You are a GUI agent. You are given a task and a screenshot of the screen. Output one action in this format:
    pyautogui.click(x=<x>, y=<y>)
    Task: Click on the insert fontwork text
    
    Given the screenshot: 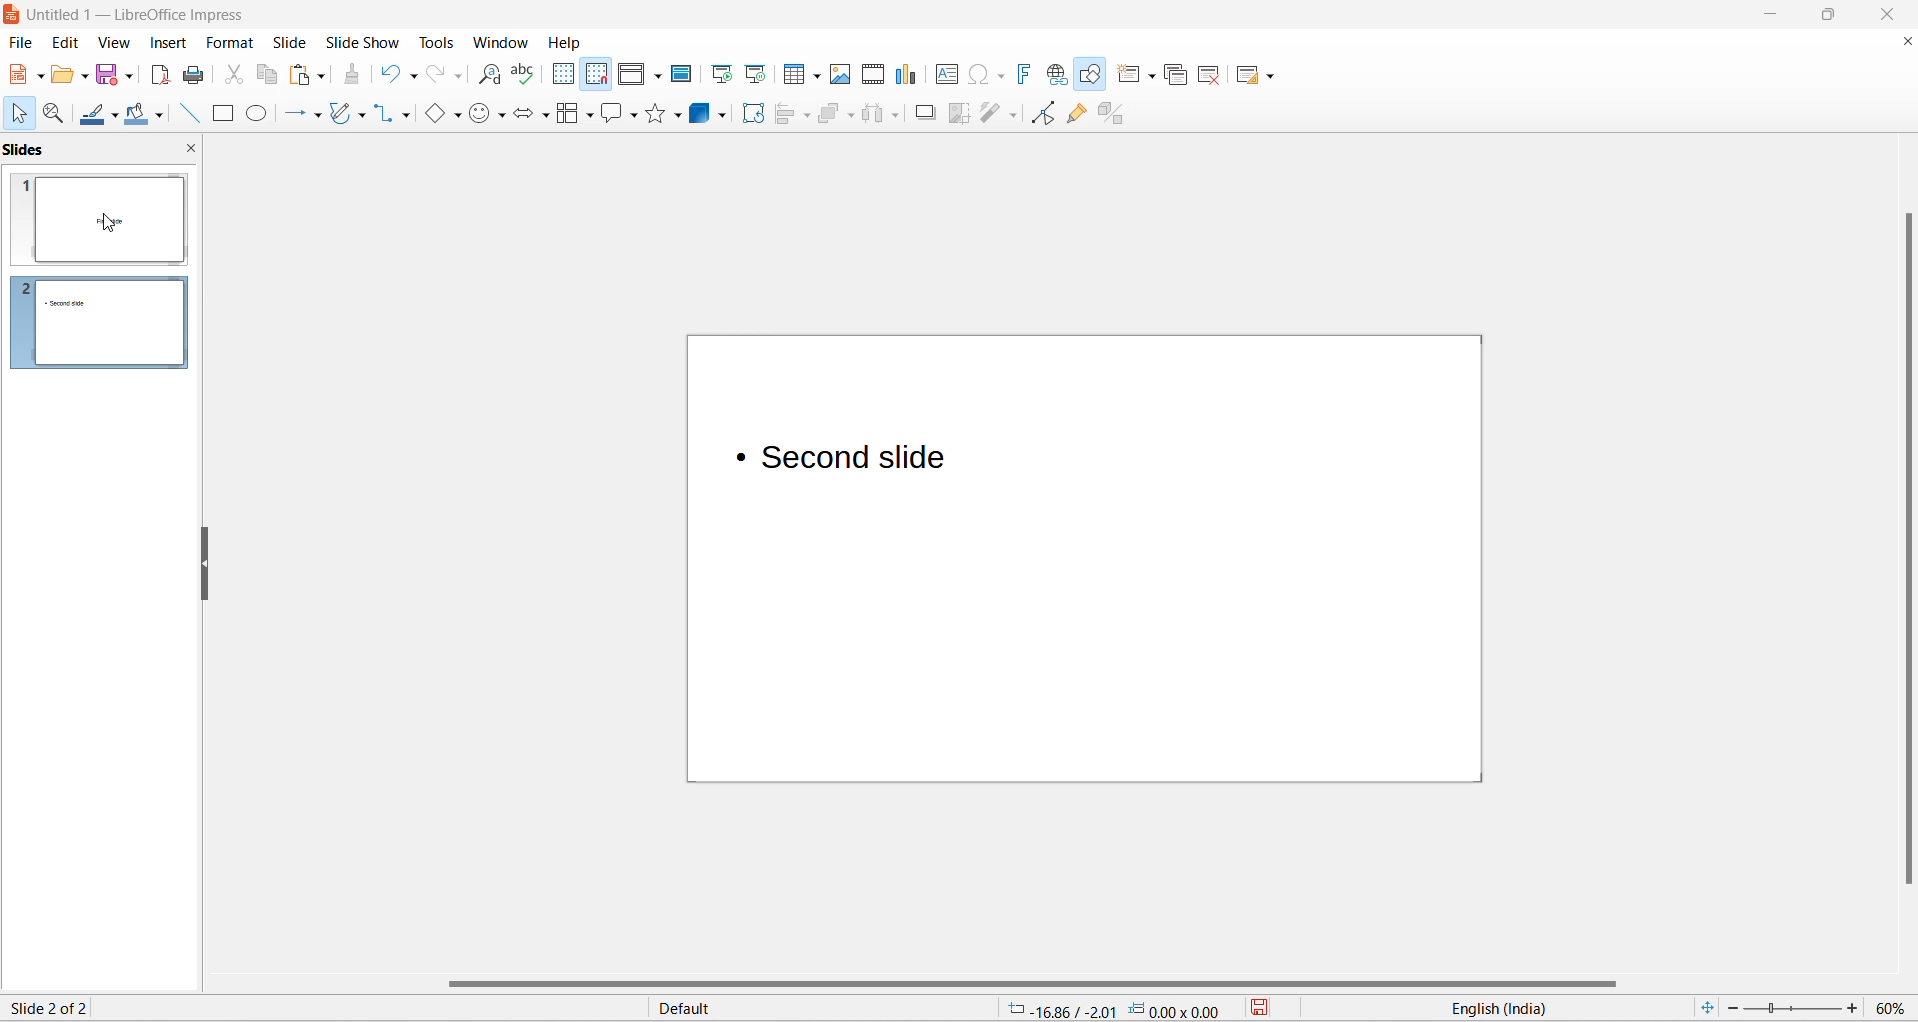 What is the action you would take?
    pyautogui.click(x=1023, y=74)
    